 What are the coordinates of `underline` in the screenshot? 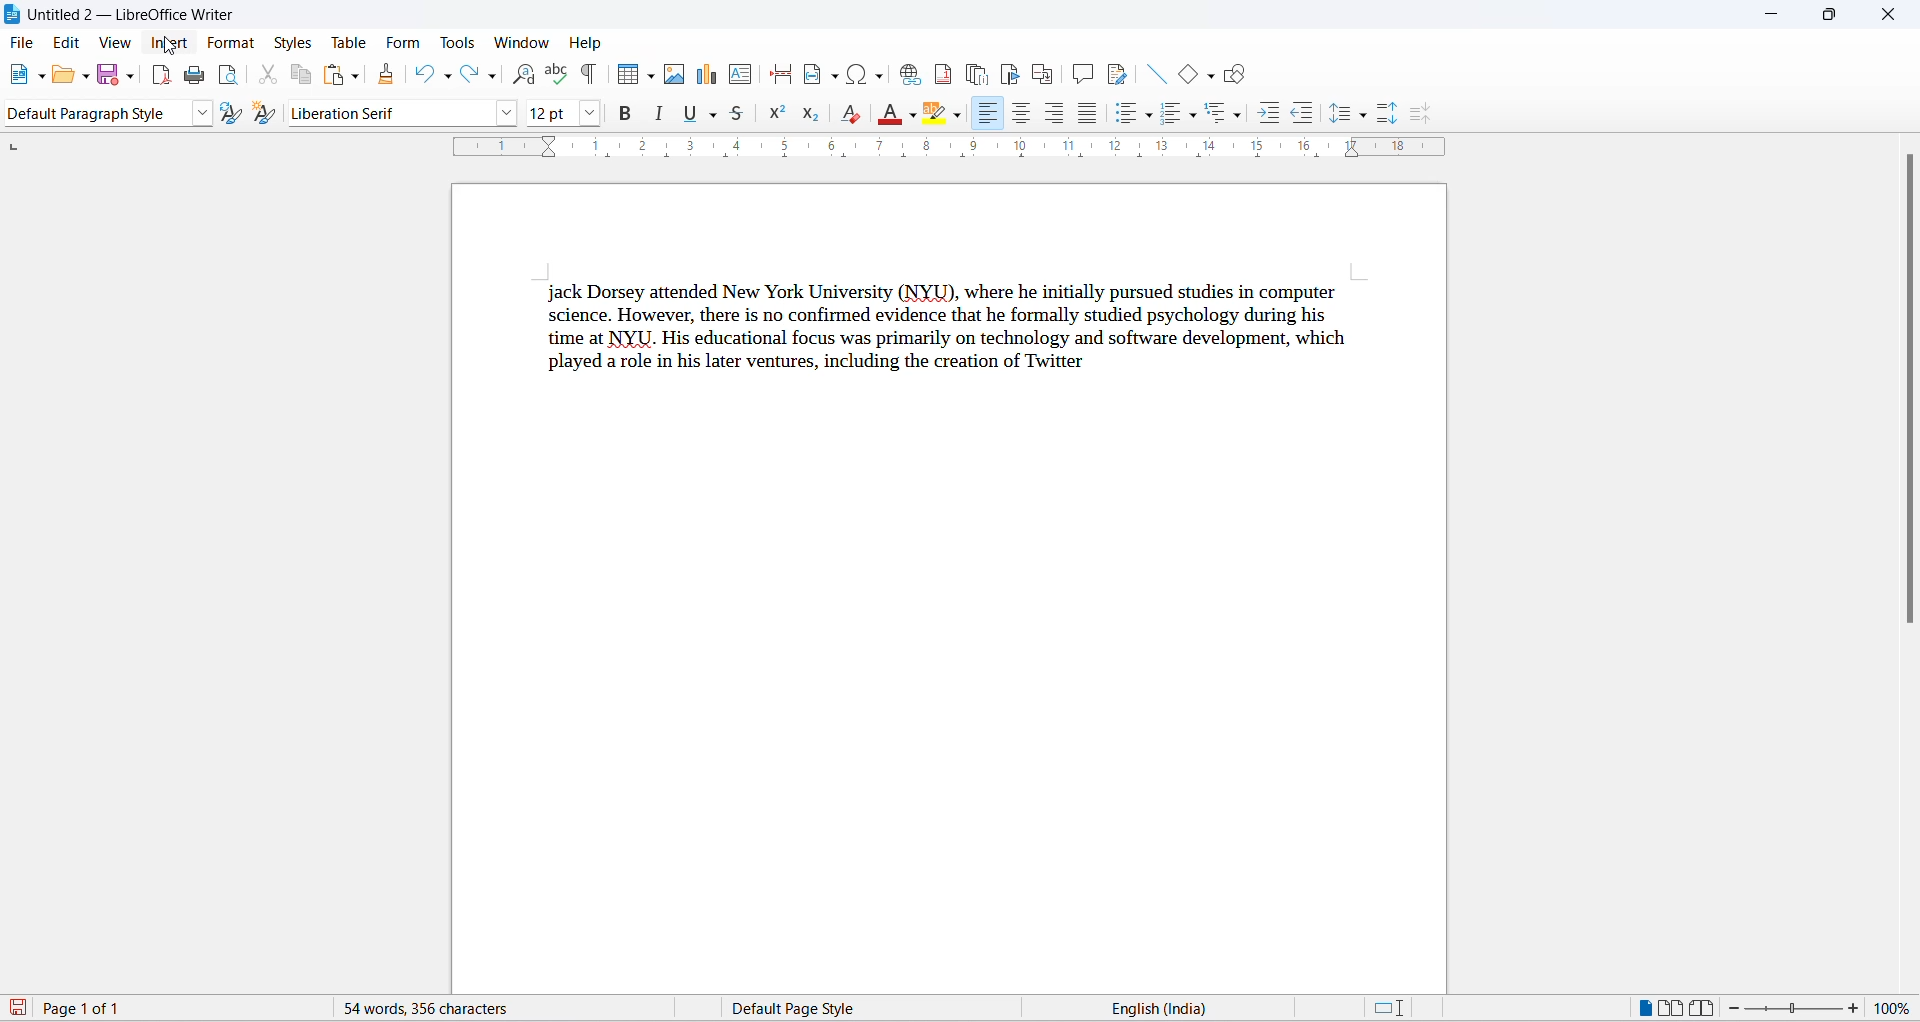 It's located at (688, 113).